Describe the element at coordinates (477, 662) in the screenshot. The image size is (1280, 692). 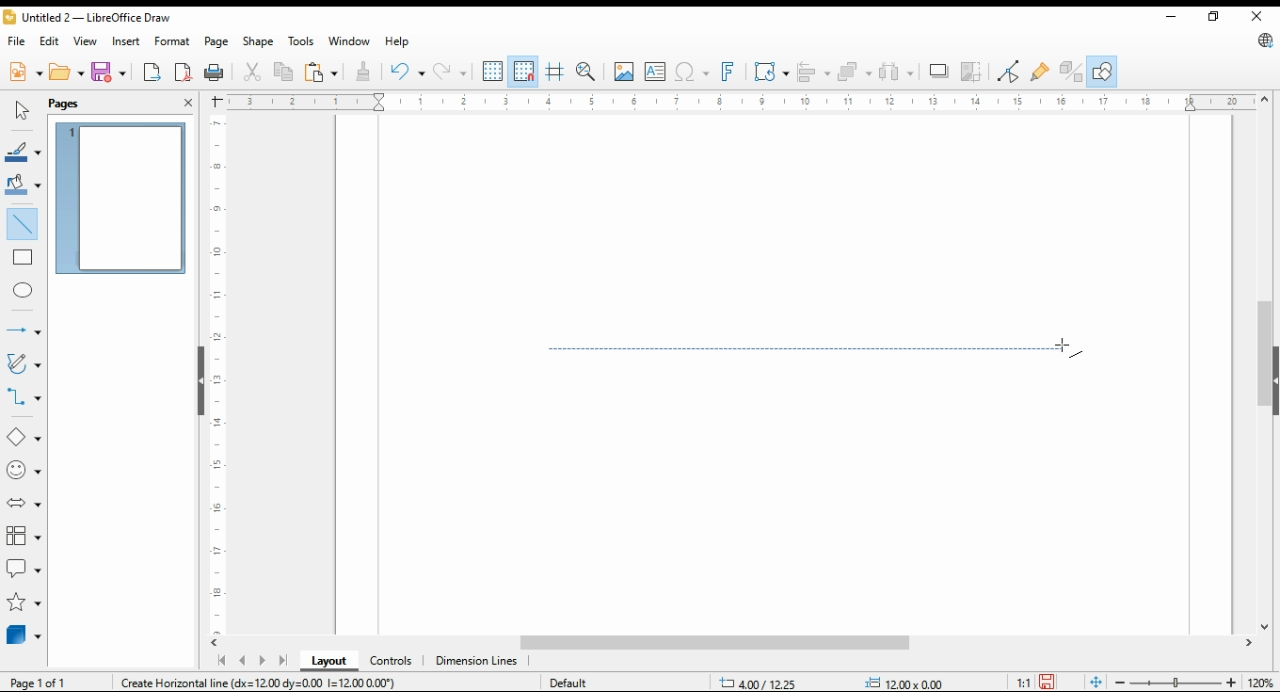
I see `dimension lines` at that location.